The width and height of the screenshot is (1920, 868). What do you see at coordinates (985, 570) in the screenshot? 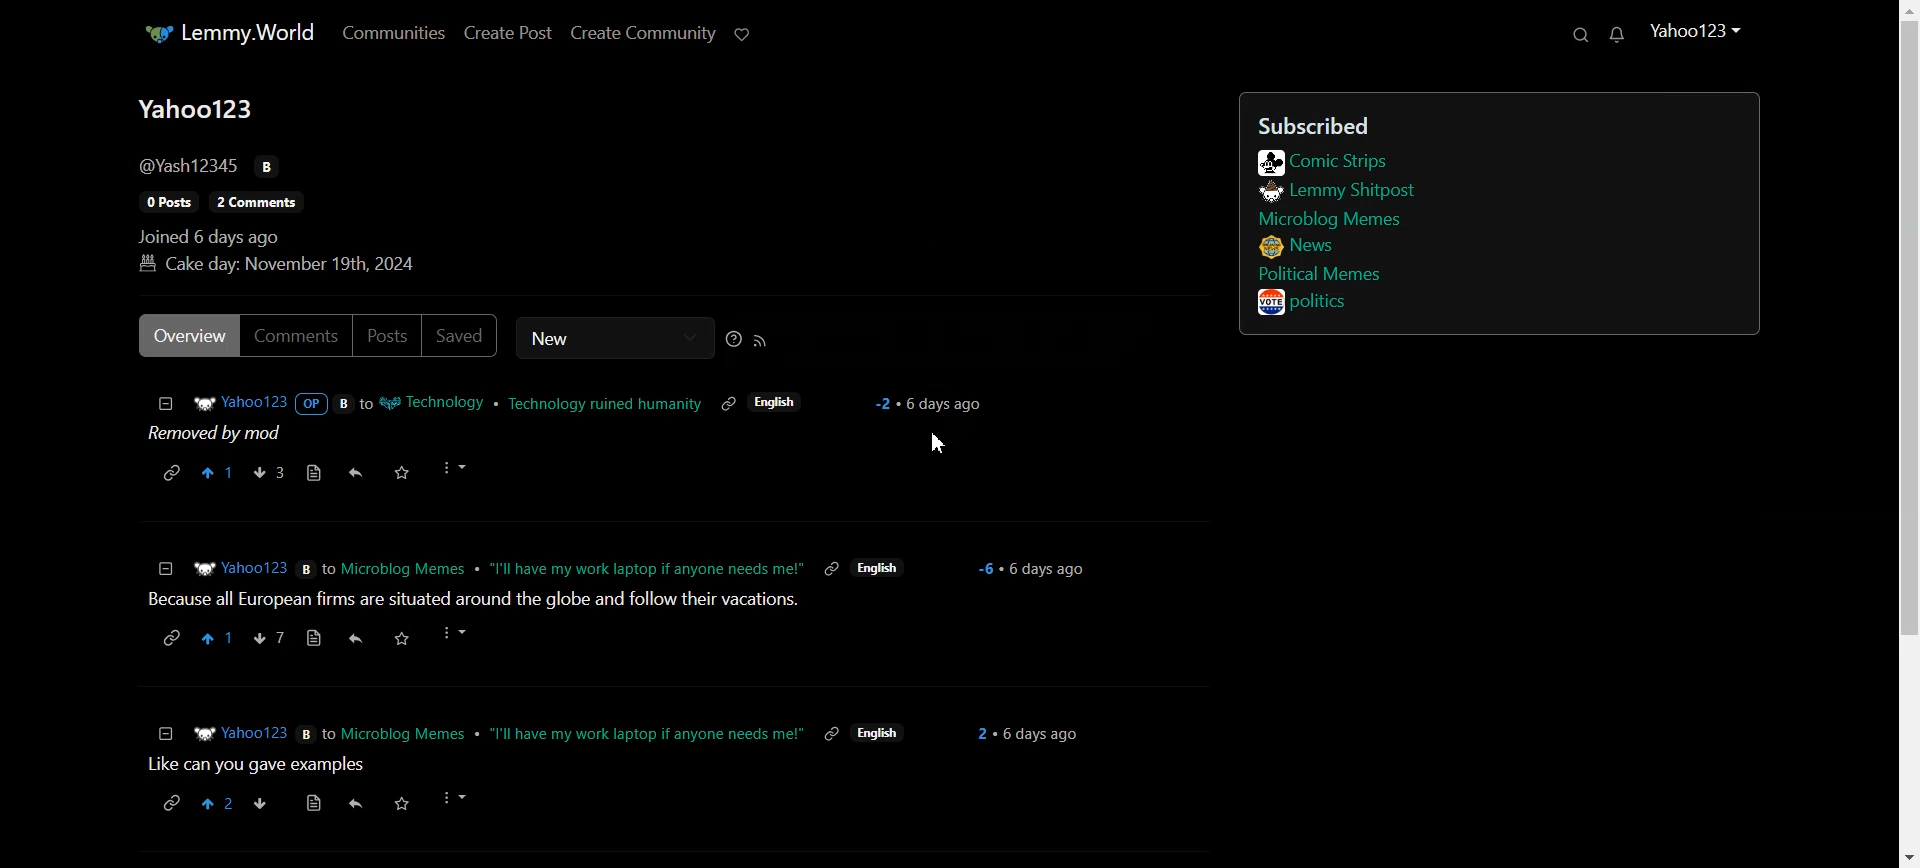
I see `` at bounding box center [985, 570].